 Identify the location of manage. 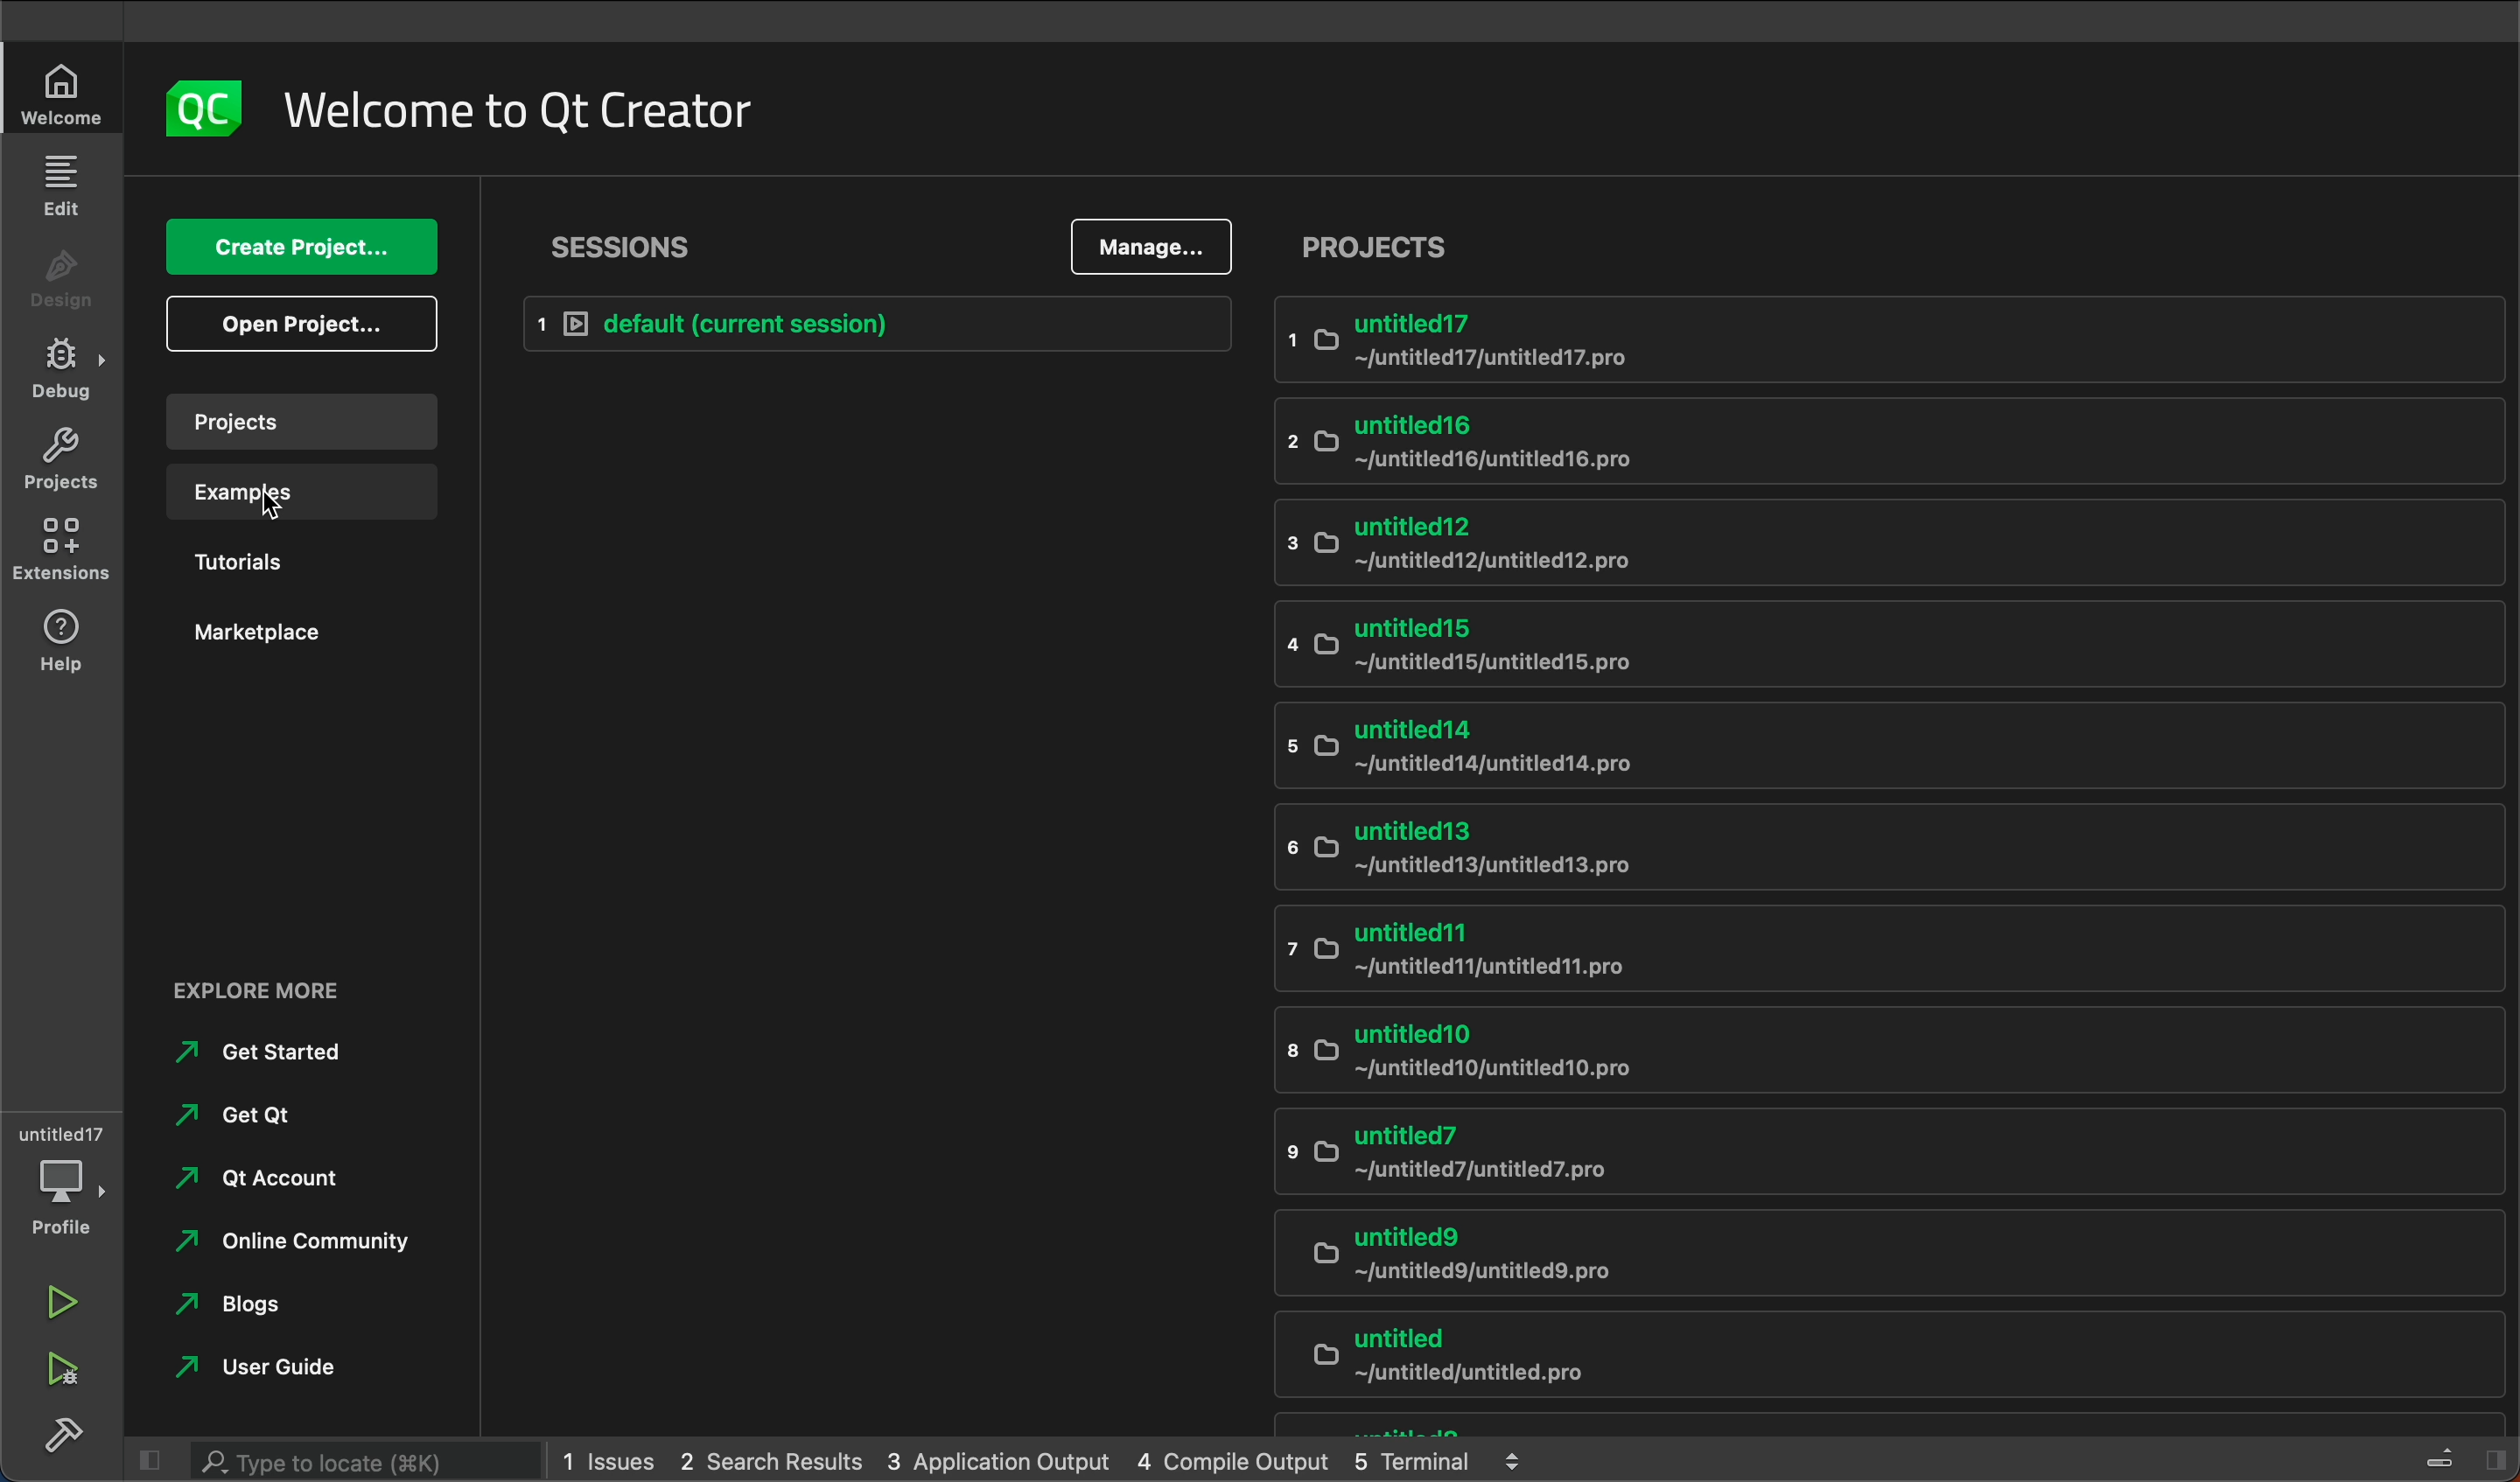
(1153, 249).